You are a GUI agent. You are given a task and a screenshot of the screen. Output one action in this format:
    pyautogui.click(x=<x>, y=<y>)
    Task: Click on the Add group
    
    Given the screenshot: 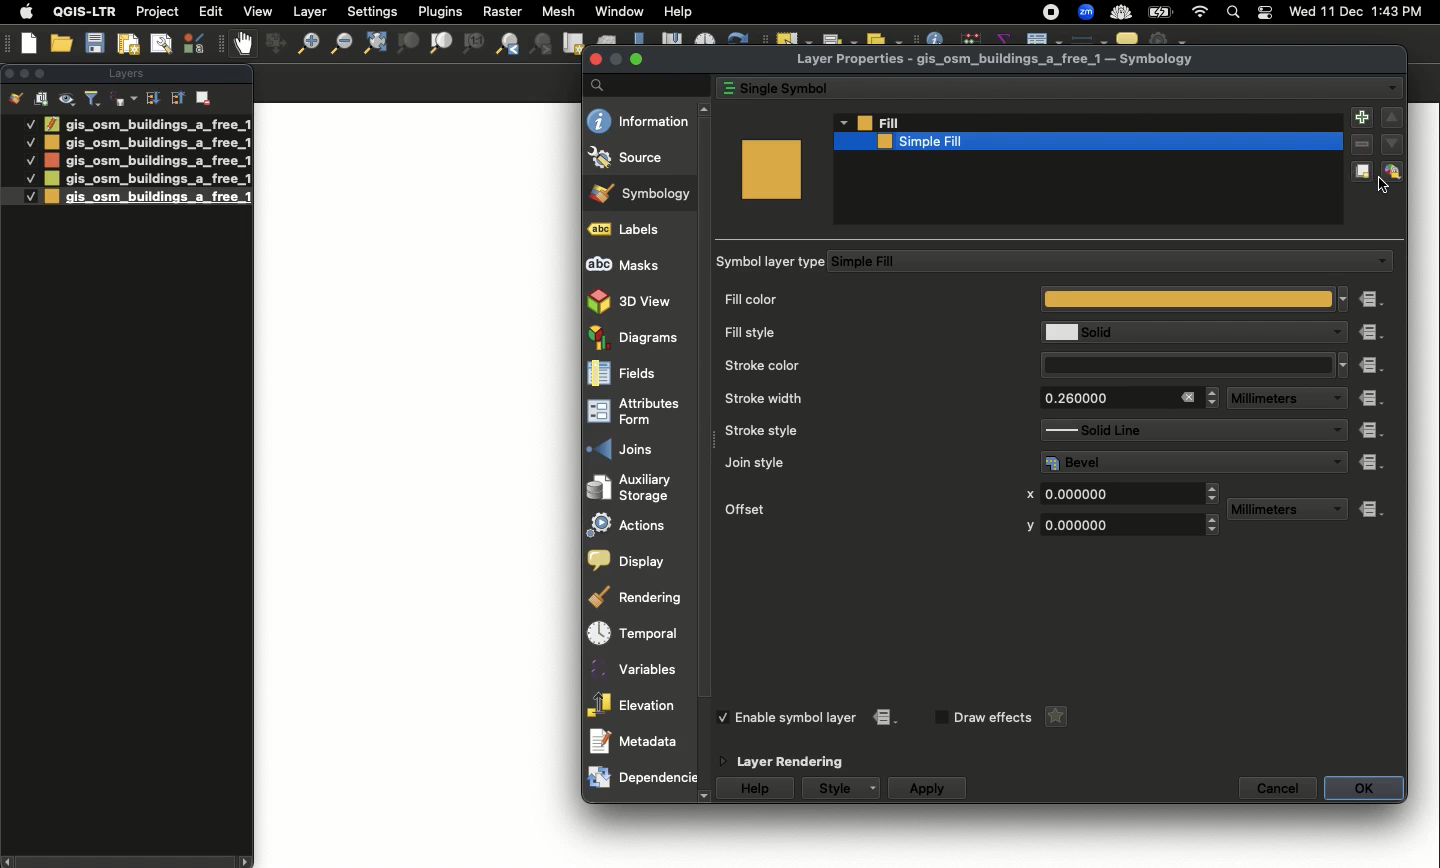 What is the action you would take?
    pyautogui.click(x=42, y=98)
    